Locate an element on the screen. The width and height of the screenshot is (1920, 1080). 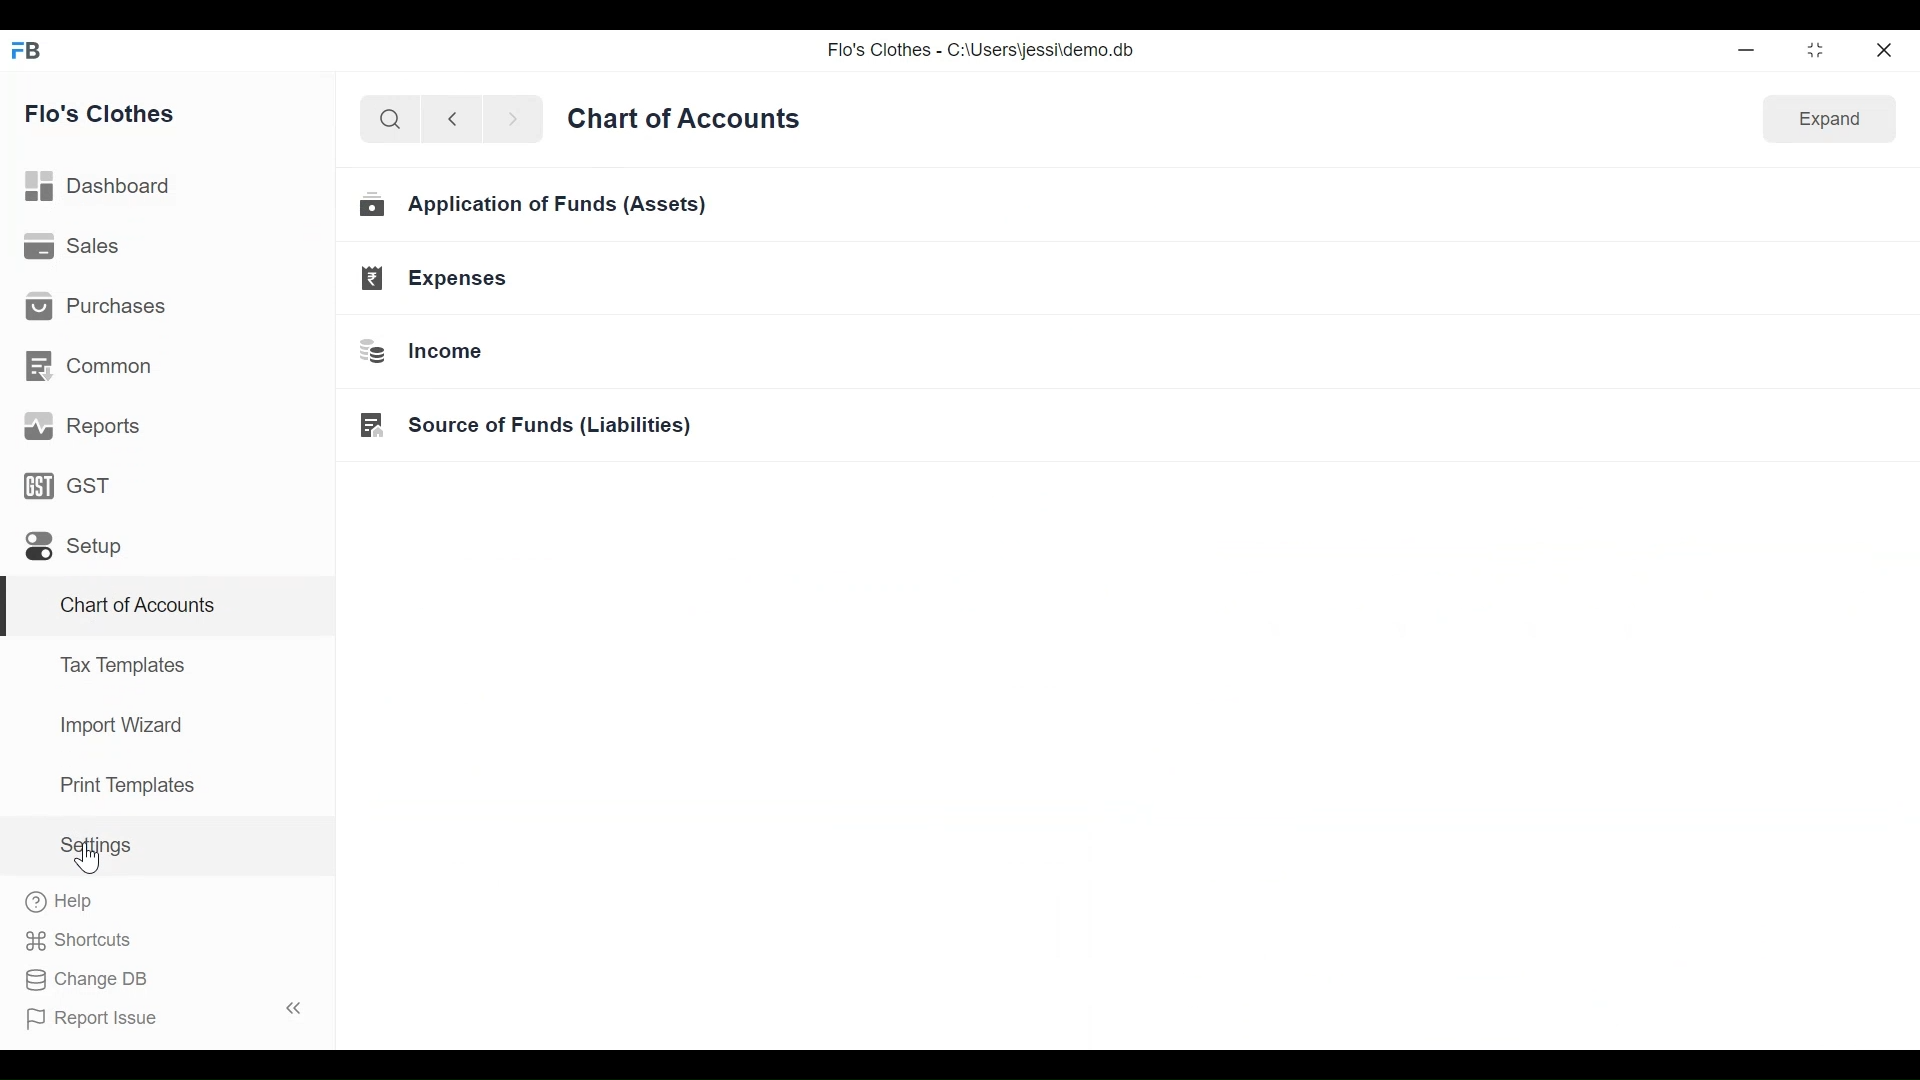
sales is located at coordinates (72, 244).